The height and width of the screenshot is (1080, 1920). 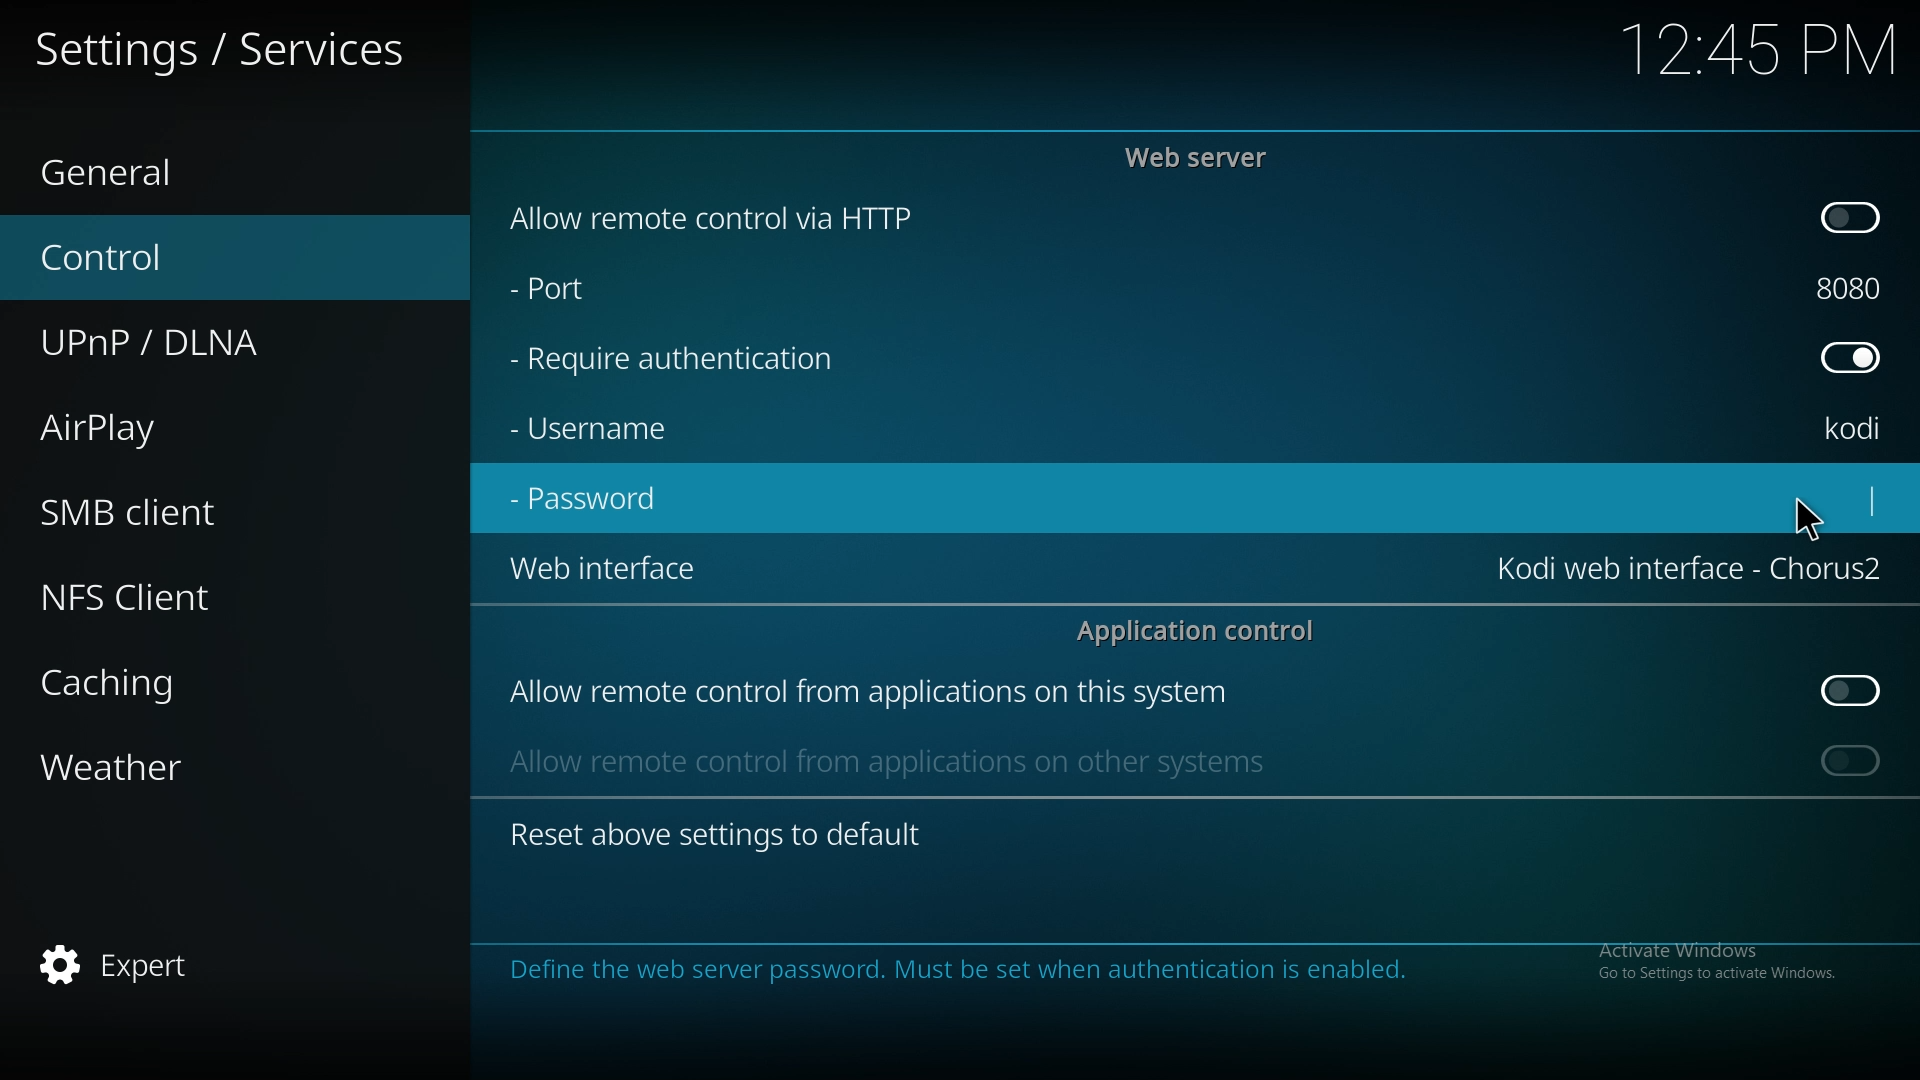 What do you see at coordinates (183, 683) in the screenshot?
I see `caching` at bounding box center [183, 683].